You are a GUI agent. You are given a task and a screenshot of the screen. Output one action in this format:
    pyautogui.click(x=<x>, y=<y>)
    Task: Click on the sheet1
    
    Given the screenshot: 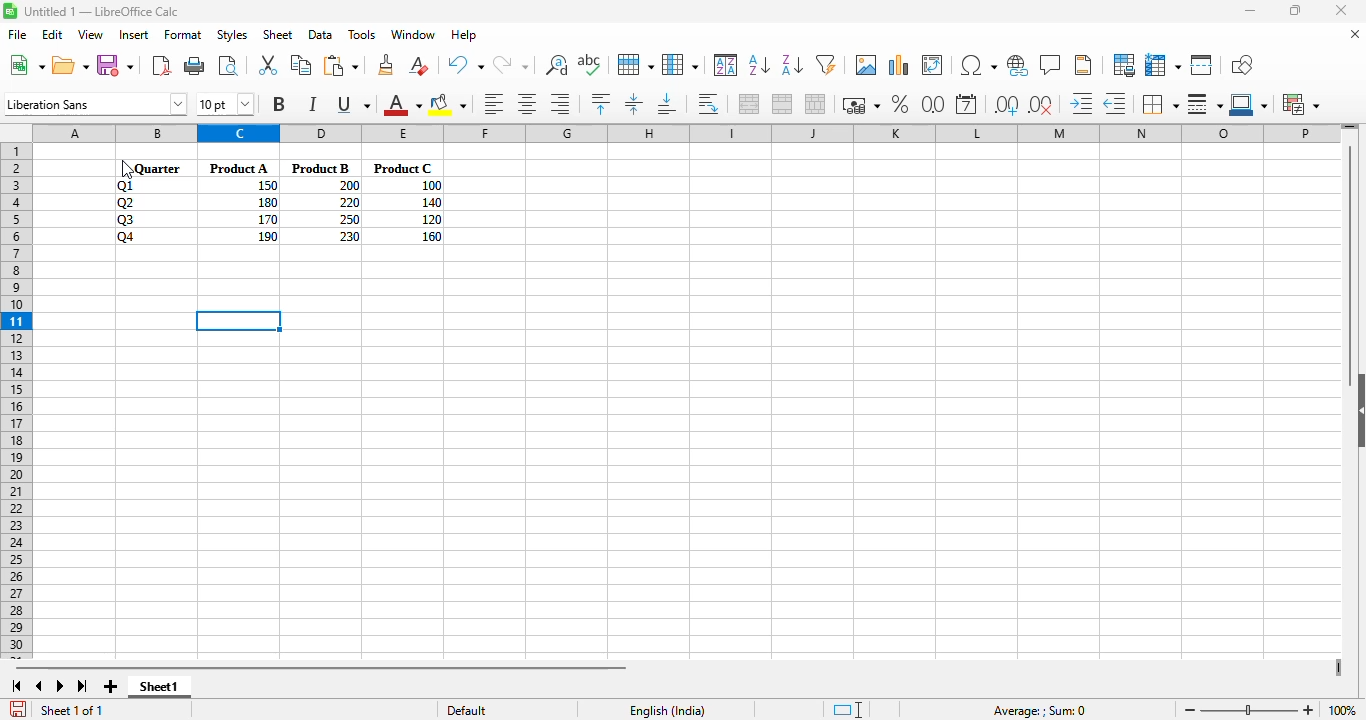 What is the action you would take?
    pyautogui.click(x=159, y=688)
    